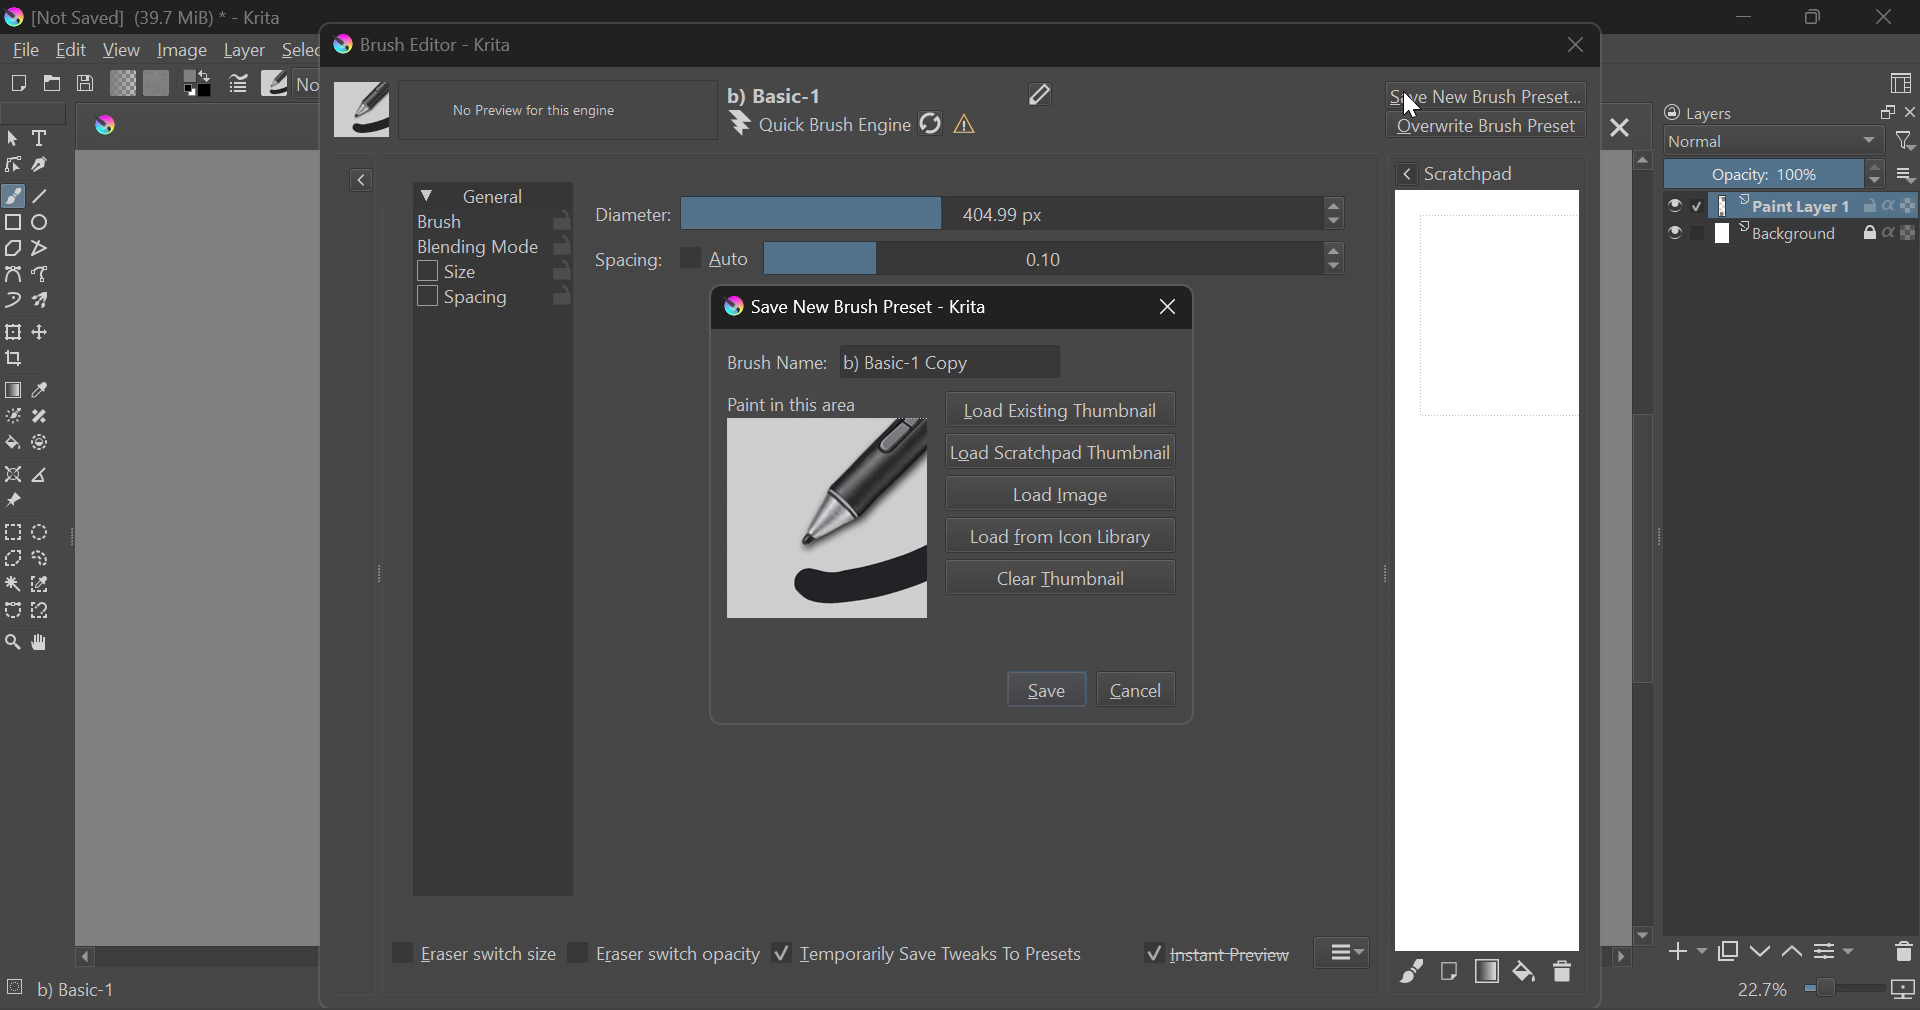  I want to click on Bezier Curve, so click(12, 612).